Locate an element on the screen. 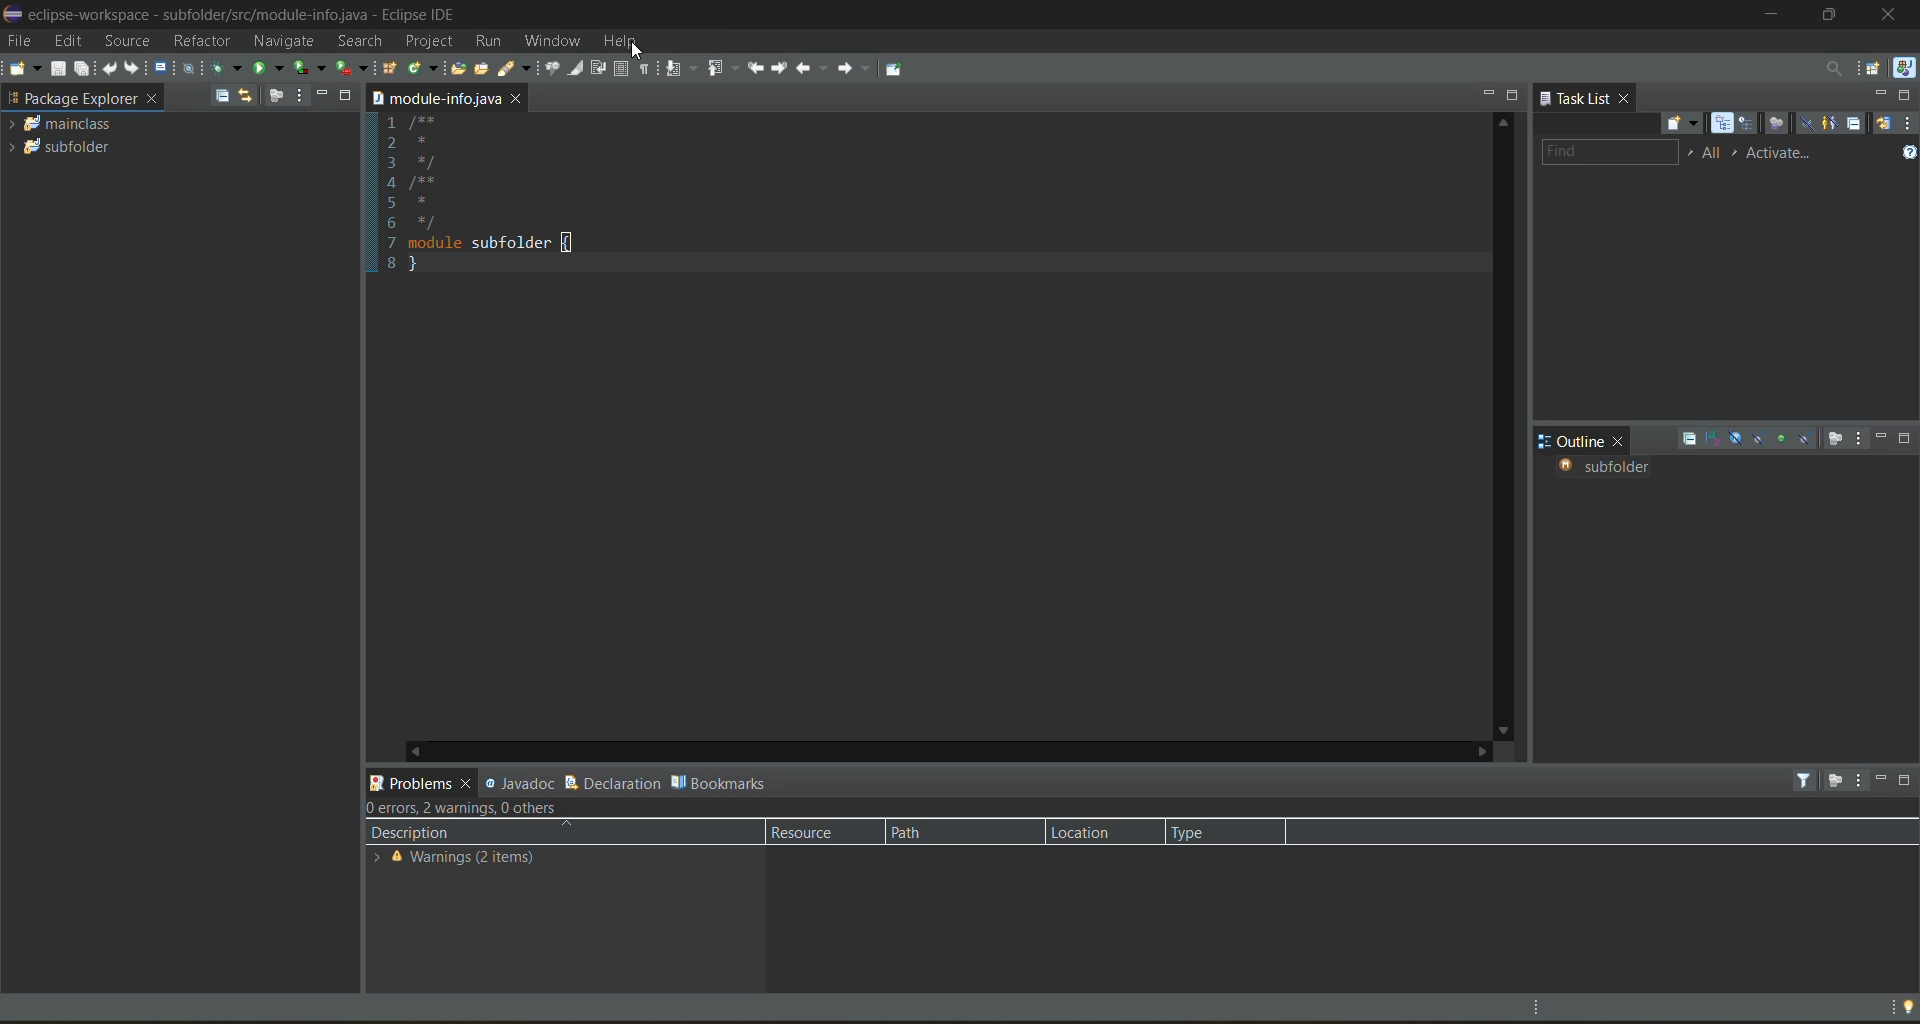 The width and height of the screenshot is (1920, 1024). focus on active task is located at coordinates (1837, 440).